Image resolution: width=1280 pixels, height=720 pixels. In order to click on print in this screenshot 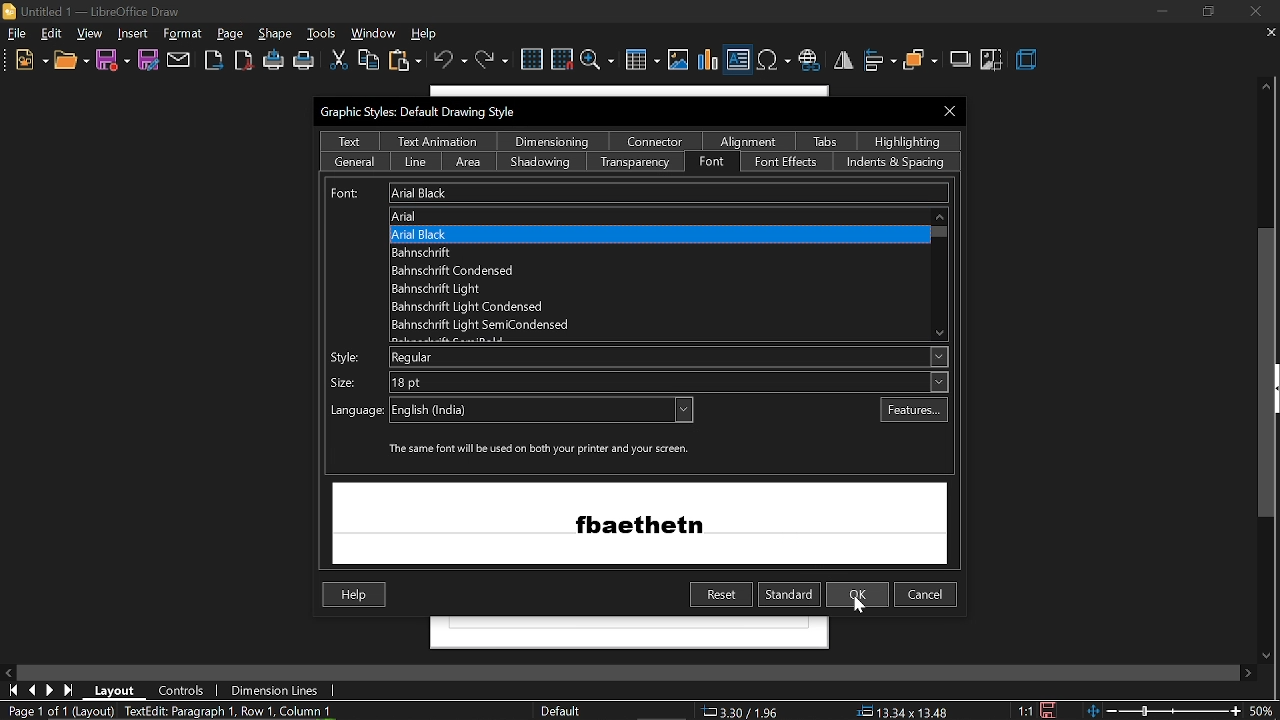, I will do `click(304, 63)`.